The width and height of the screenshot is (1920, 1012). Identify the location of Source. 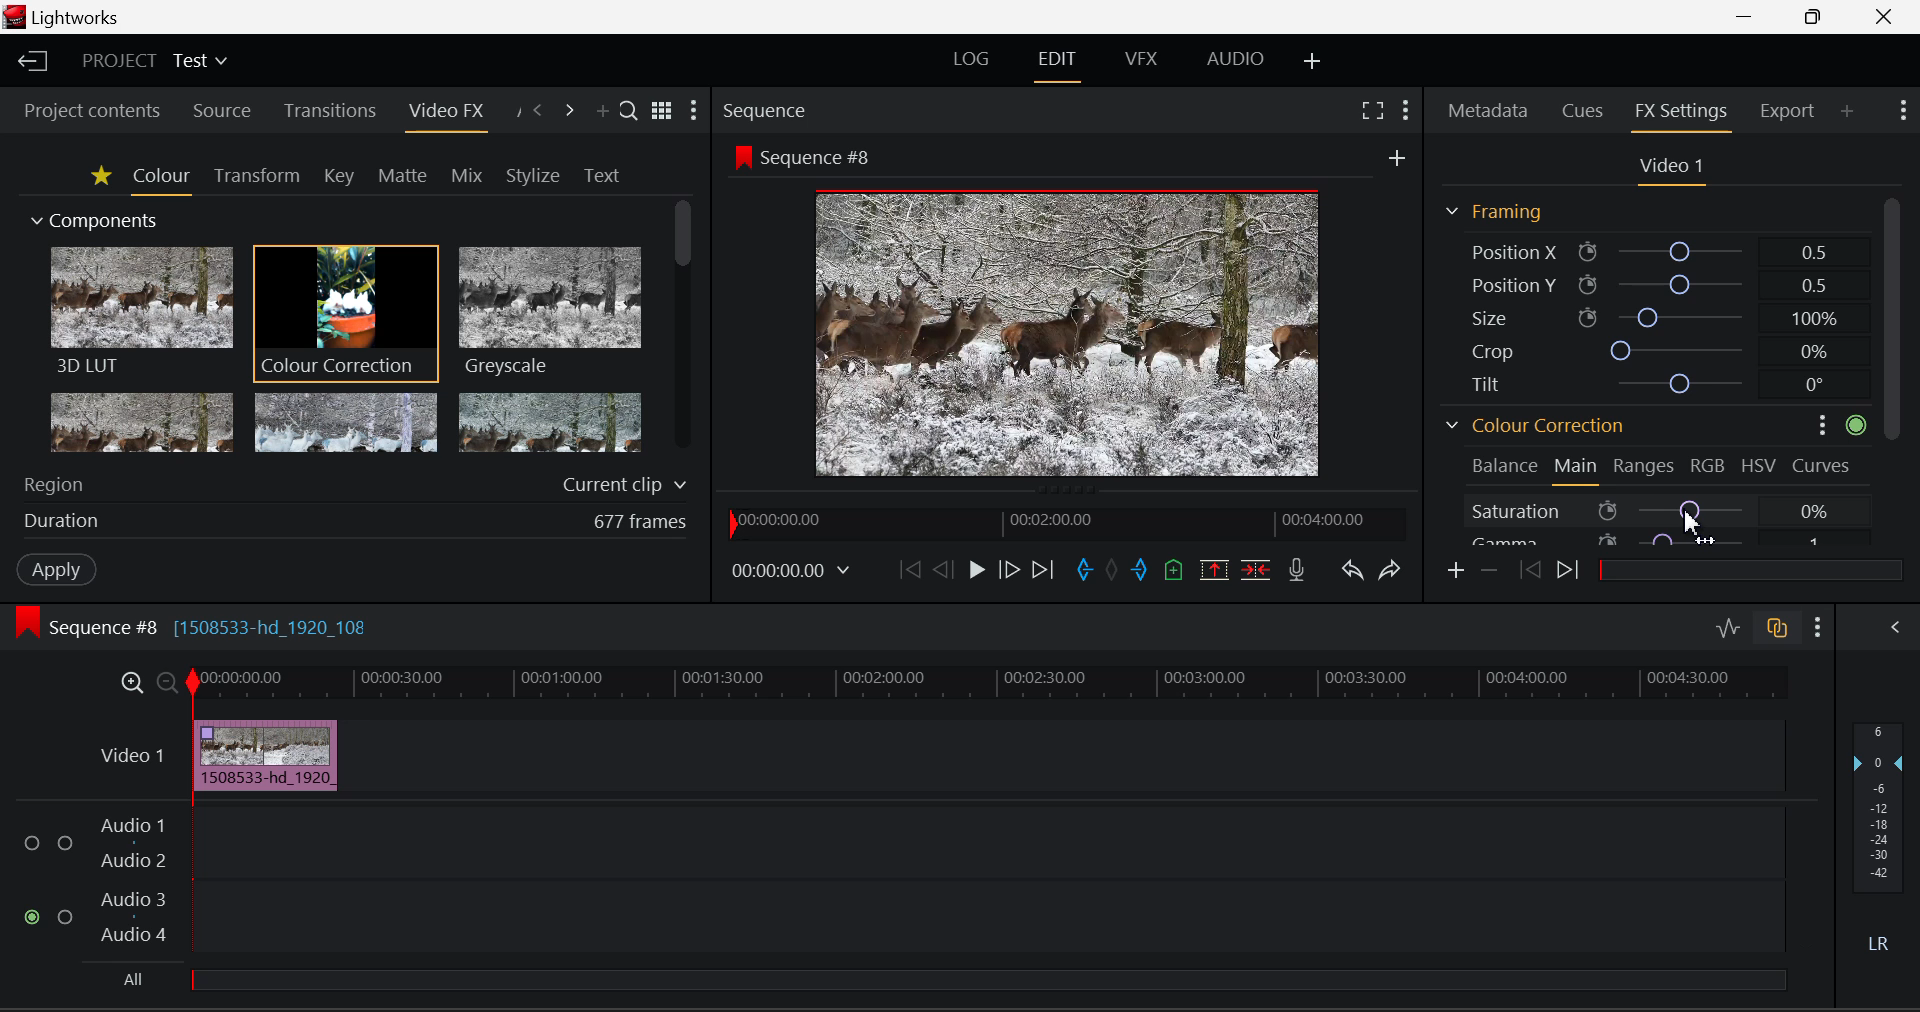
(223, 110).